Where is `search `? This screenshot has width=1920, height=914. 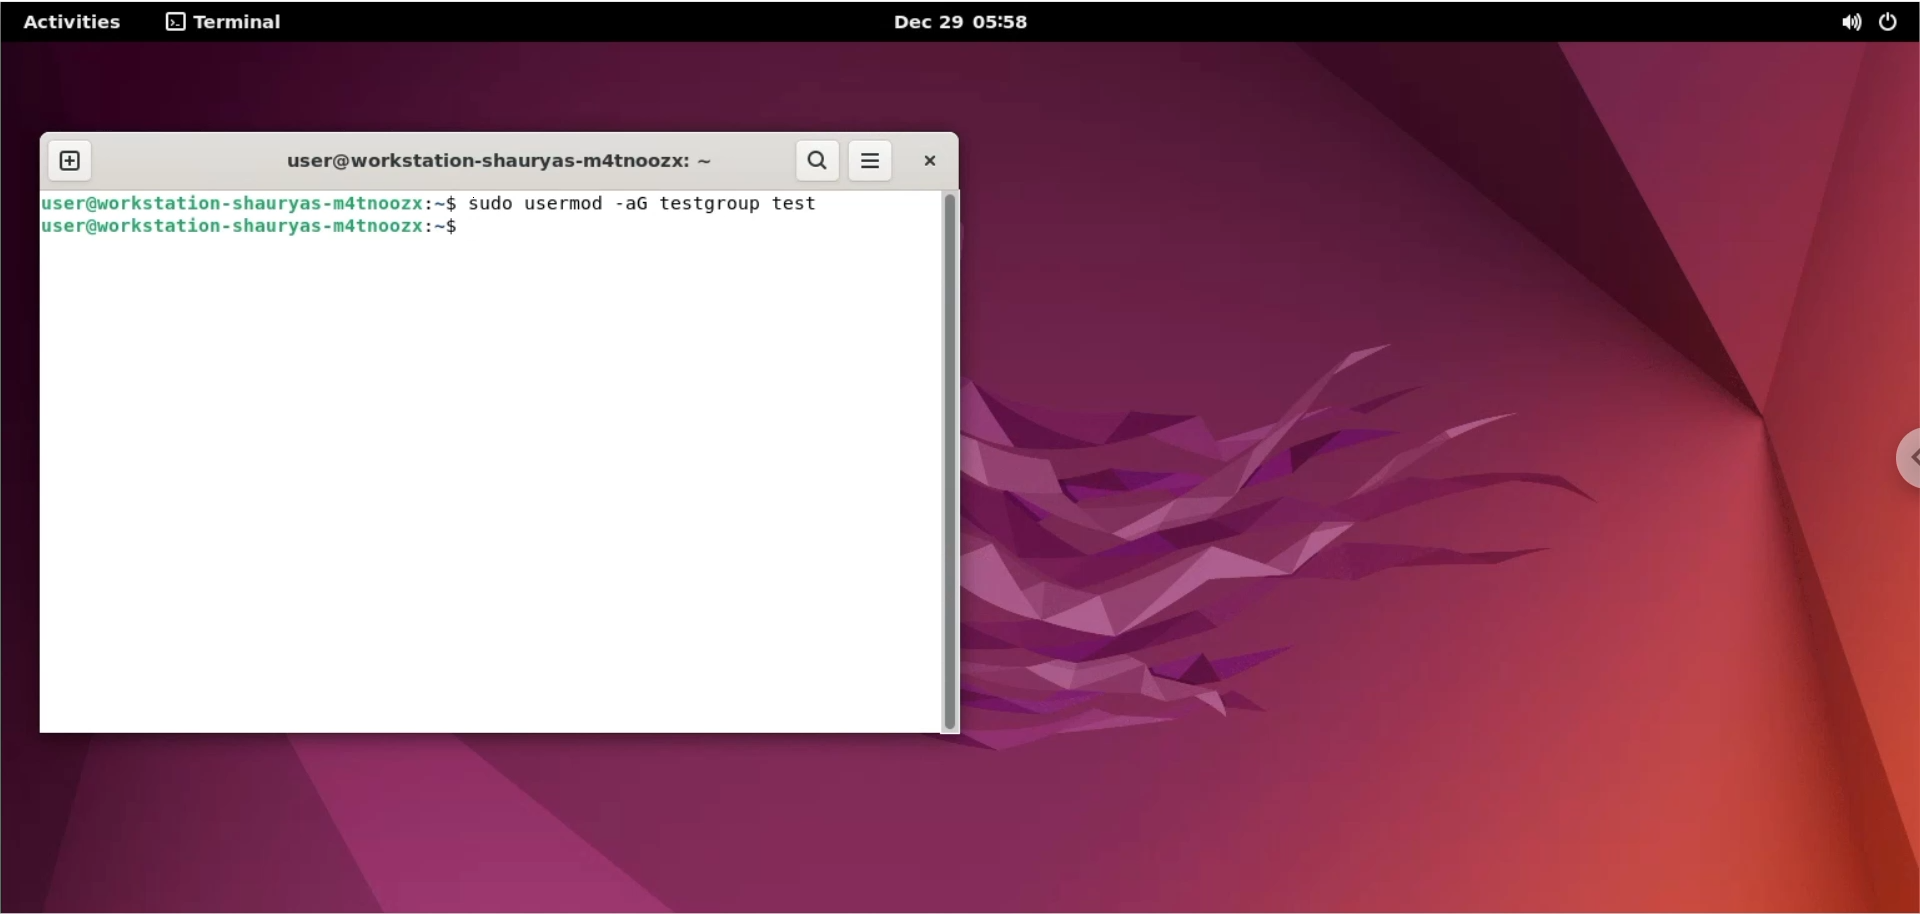
search  is located at coordinates (818, 161).